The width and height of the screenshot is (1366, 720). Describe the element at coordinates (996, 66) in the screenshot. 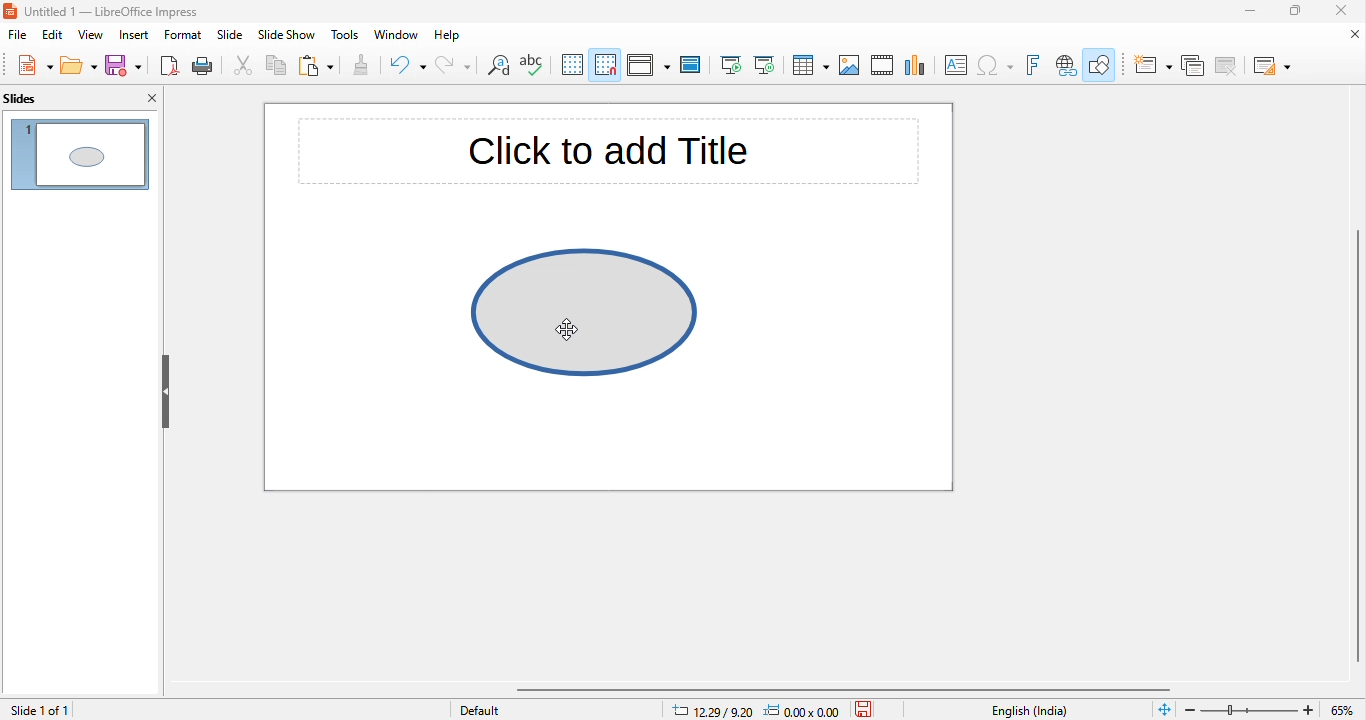

I see `special character` at that location.